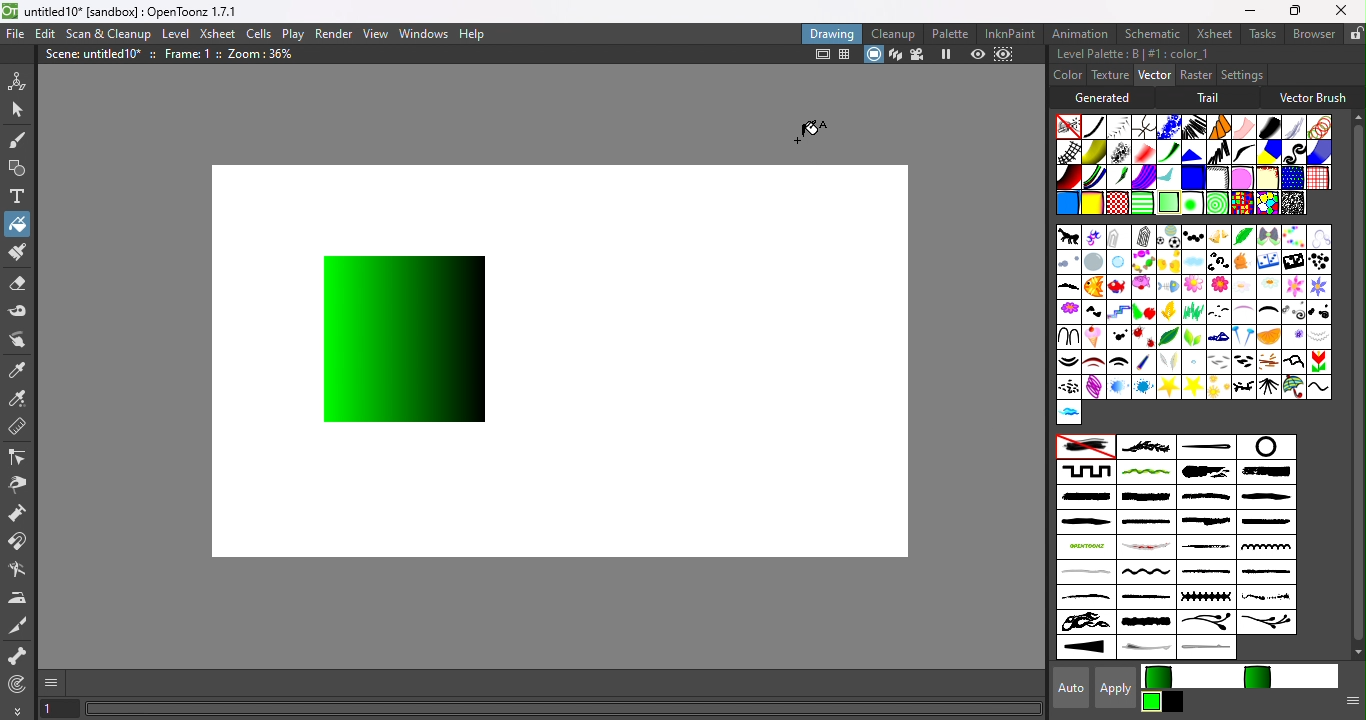  I want to click on Striped, so click(1269, 151).